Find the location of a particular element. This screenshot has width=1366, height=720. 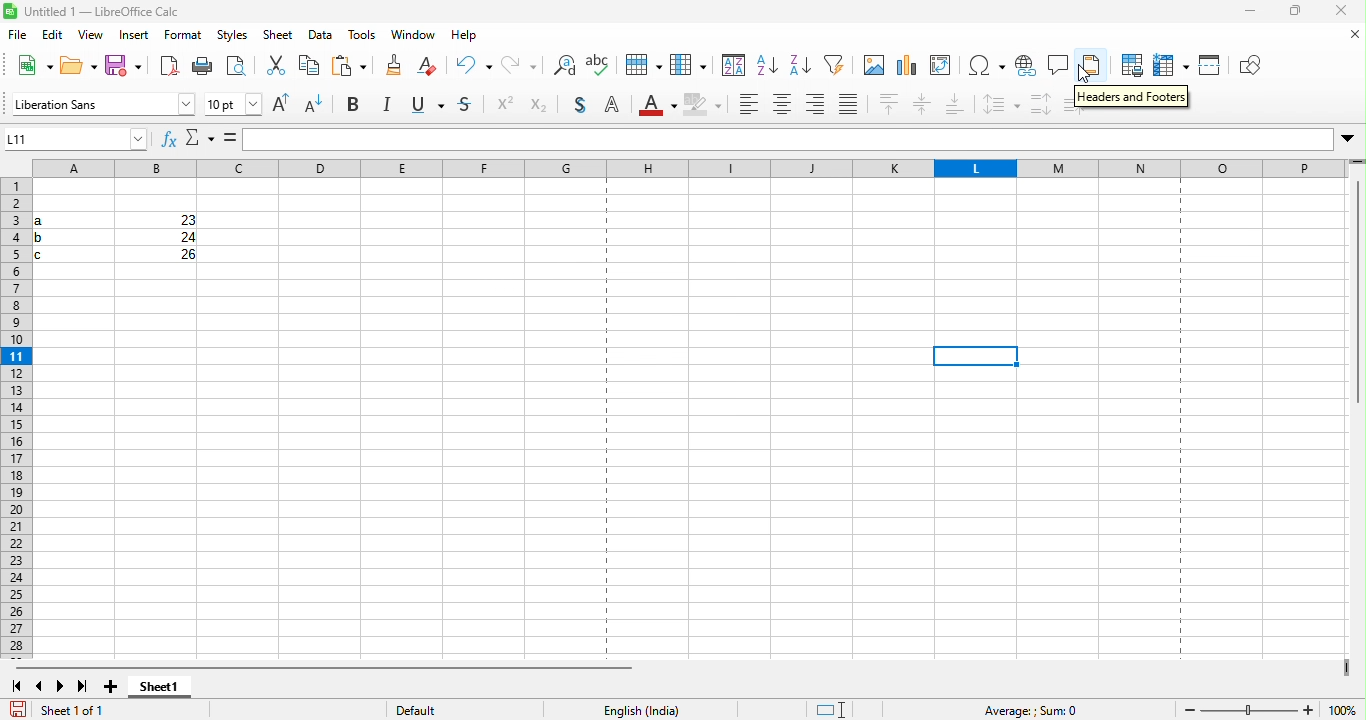

headers and footers is located at coordinates (1133, 98).